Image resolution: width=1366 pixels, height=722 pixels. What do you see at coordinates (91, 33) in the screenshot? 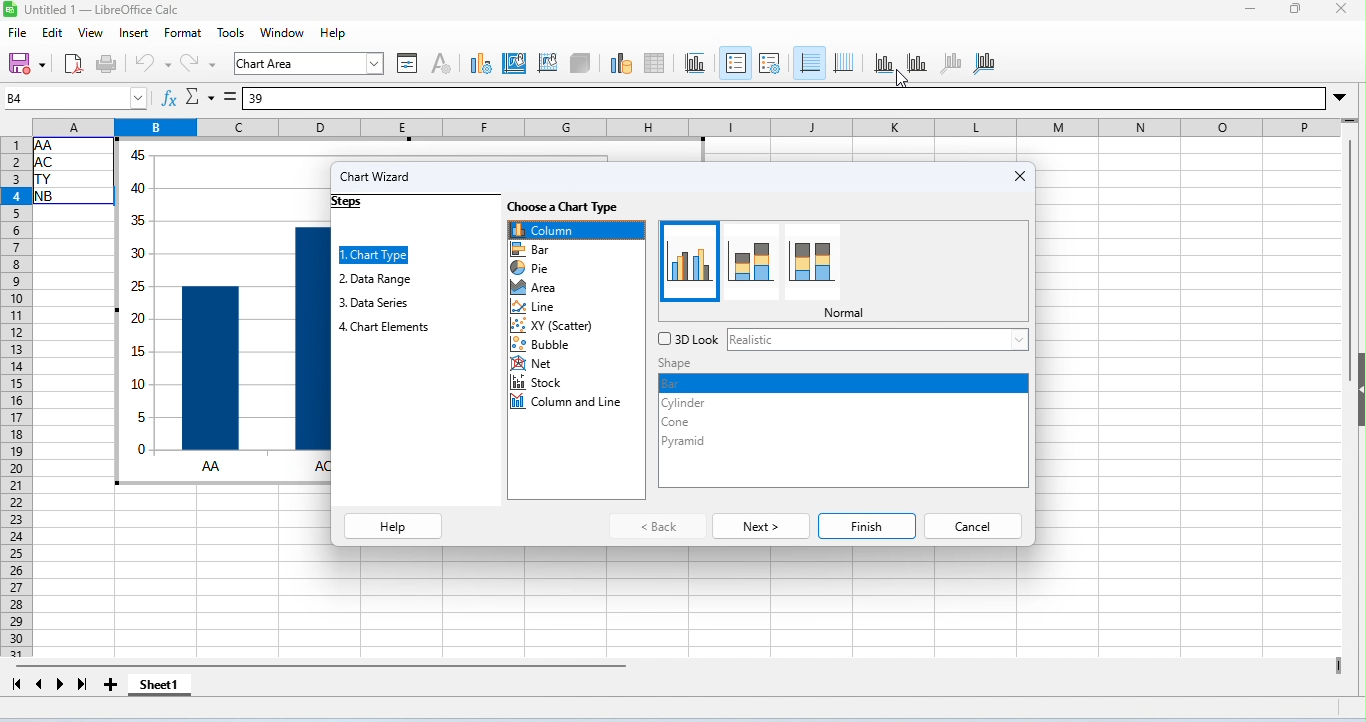
I see `view` at bounding box center [91, 33].